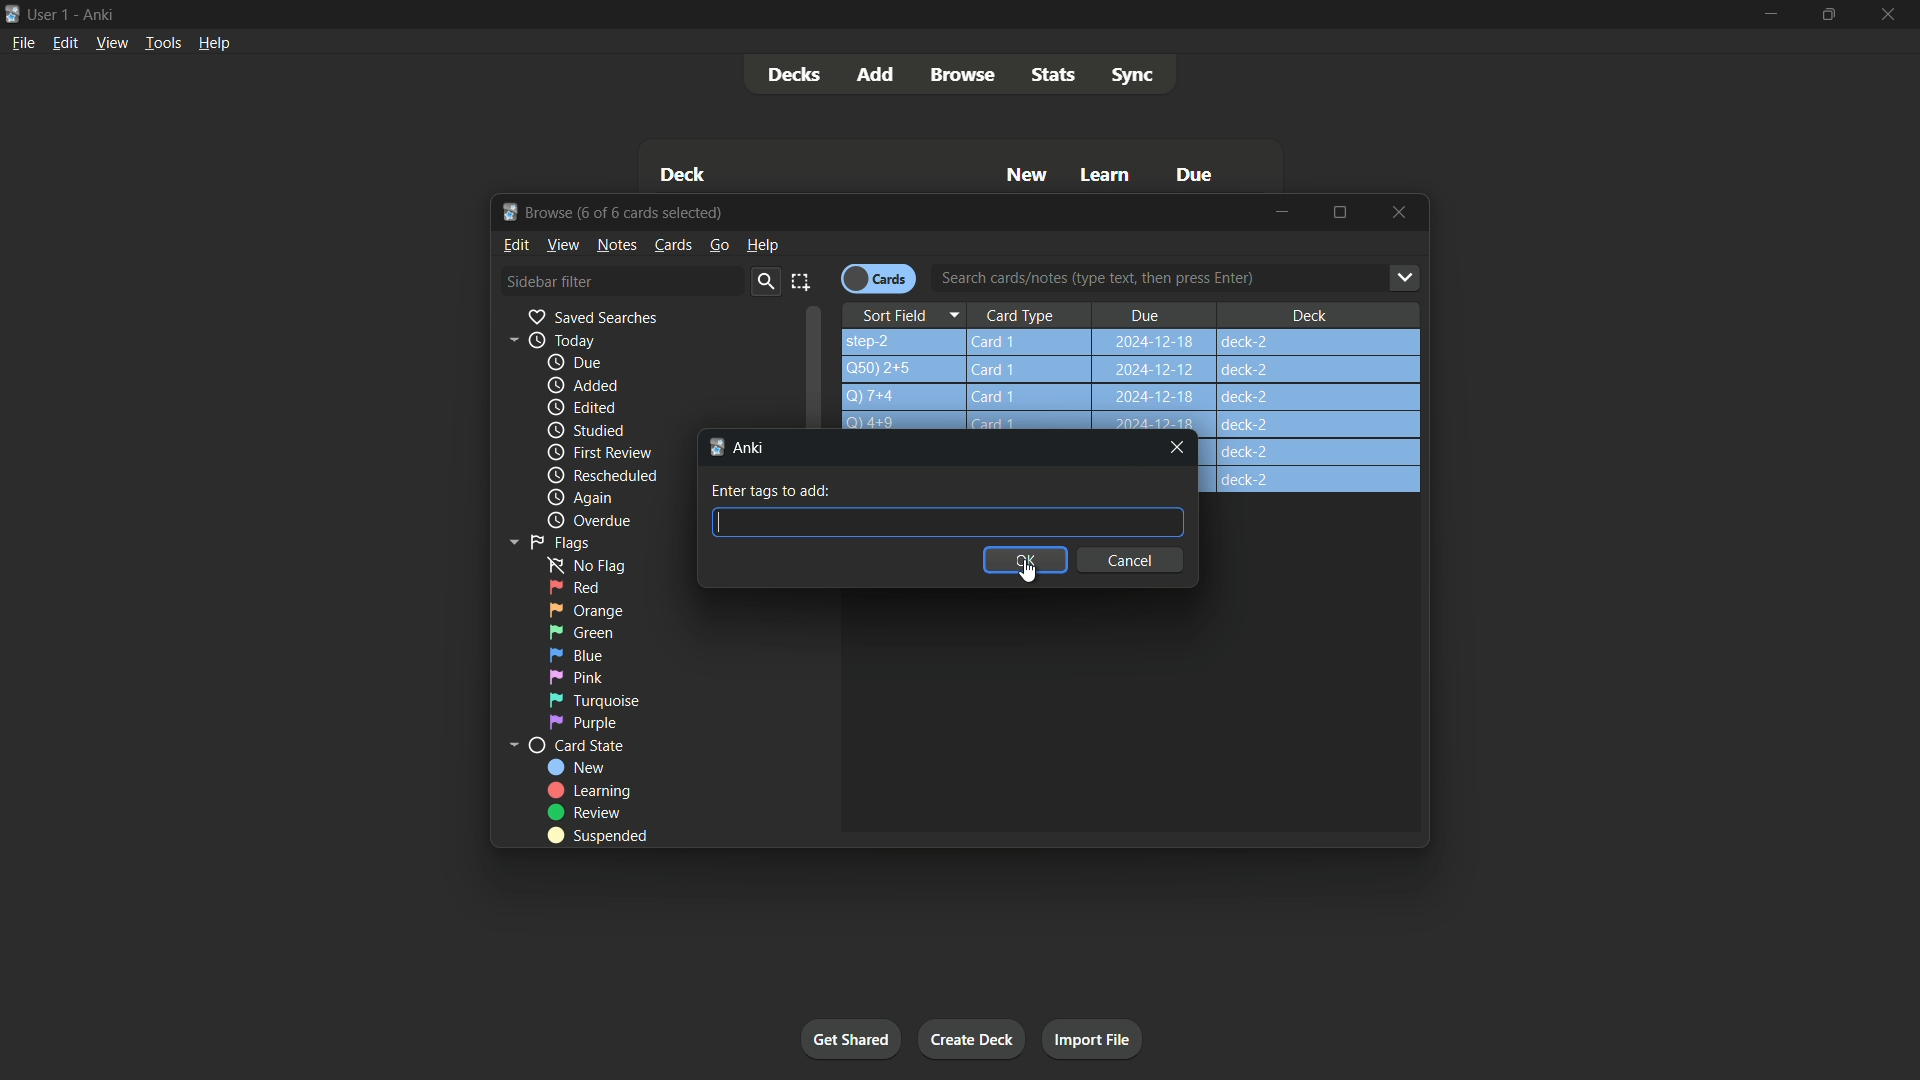 The height and width of the screenshot is (1080, 1920). I want to click on Learning, so click(589, 791).